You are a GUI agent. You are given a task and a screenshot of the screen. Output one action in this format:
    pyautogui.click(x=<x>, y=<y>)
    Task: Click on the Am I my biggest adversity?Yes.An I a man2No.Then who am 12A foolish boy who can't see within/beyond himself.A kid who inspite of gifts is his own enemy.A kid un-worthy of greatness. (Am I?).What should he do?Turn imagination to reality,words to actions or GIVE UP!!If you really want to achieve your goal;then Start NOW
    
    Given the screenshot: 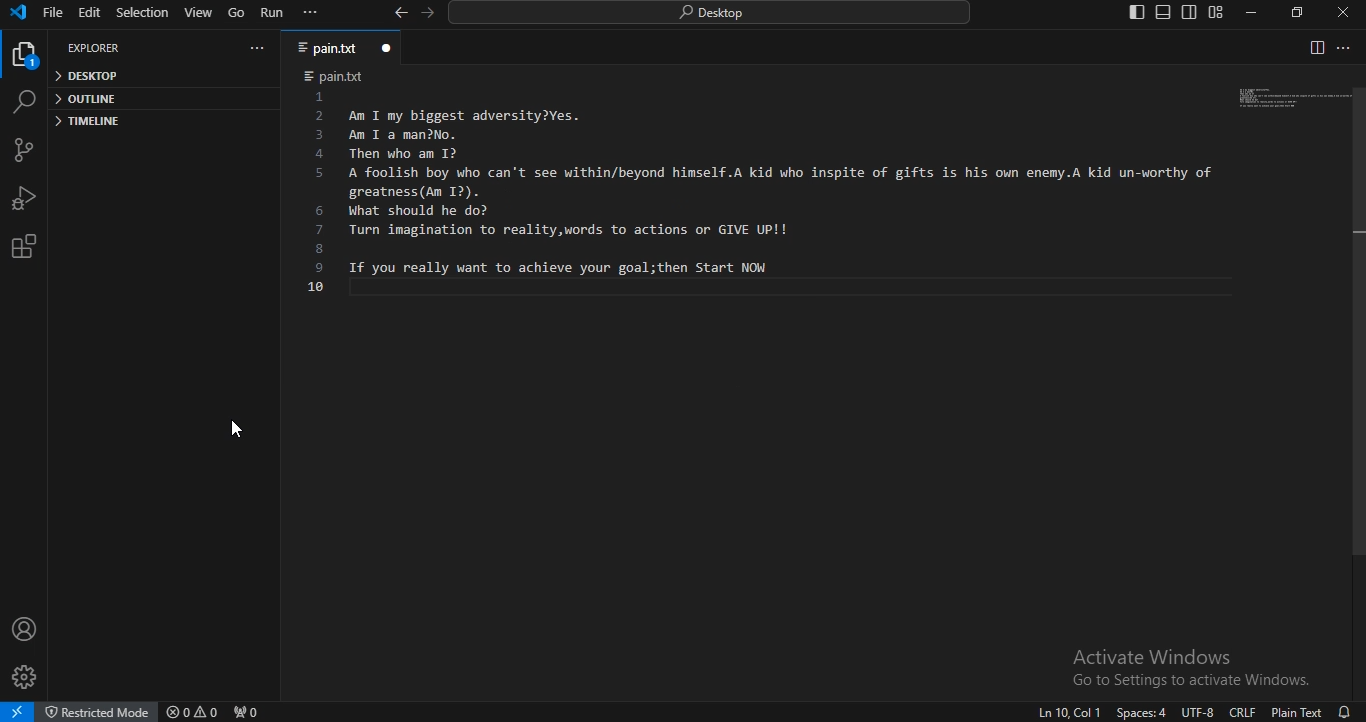 What is the action you would take?
    pyautogui.click(x=787, y=193)
    